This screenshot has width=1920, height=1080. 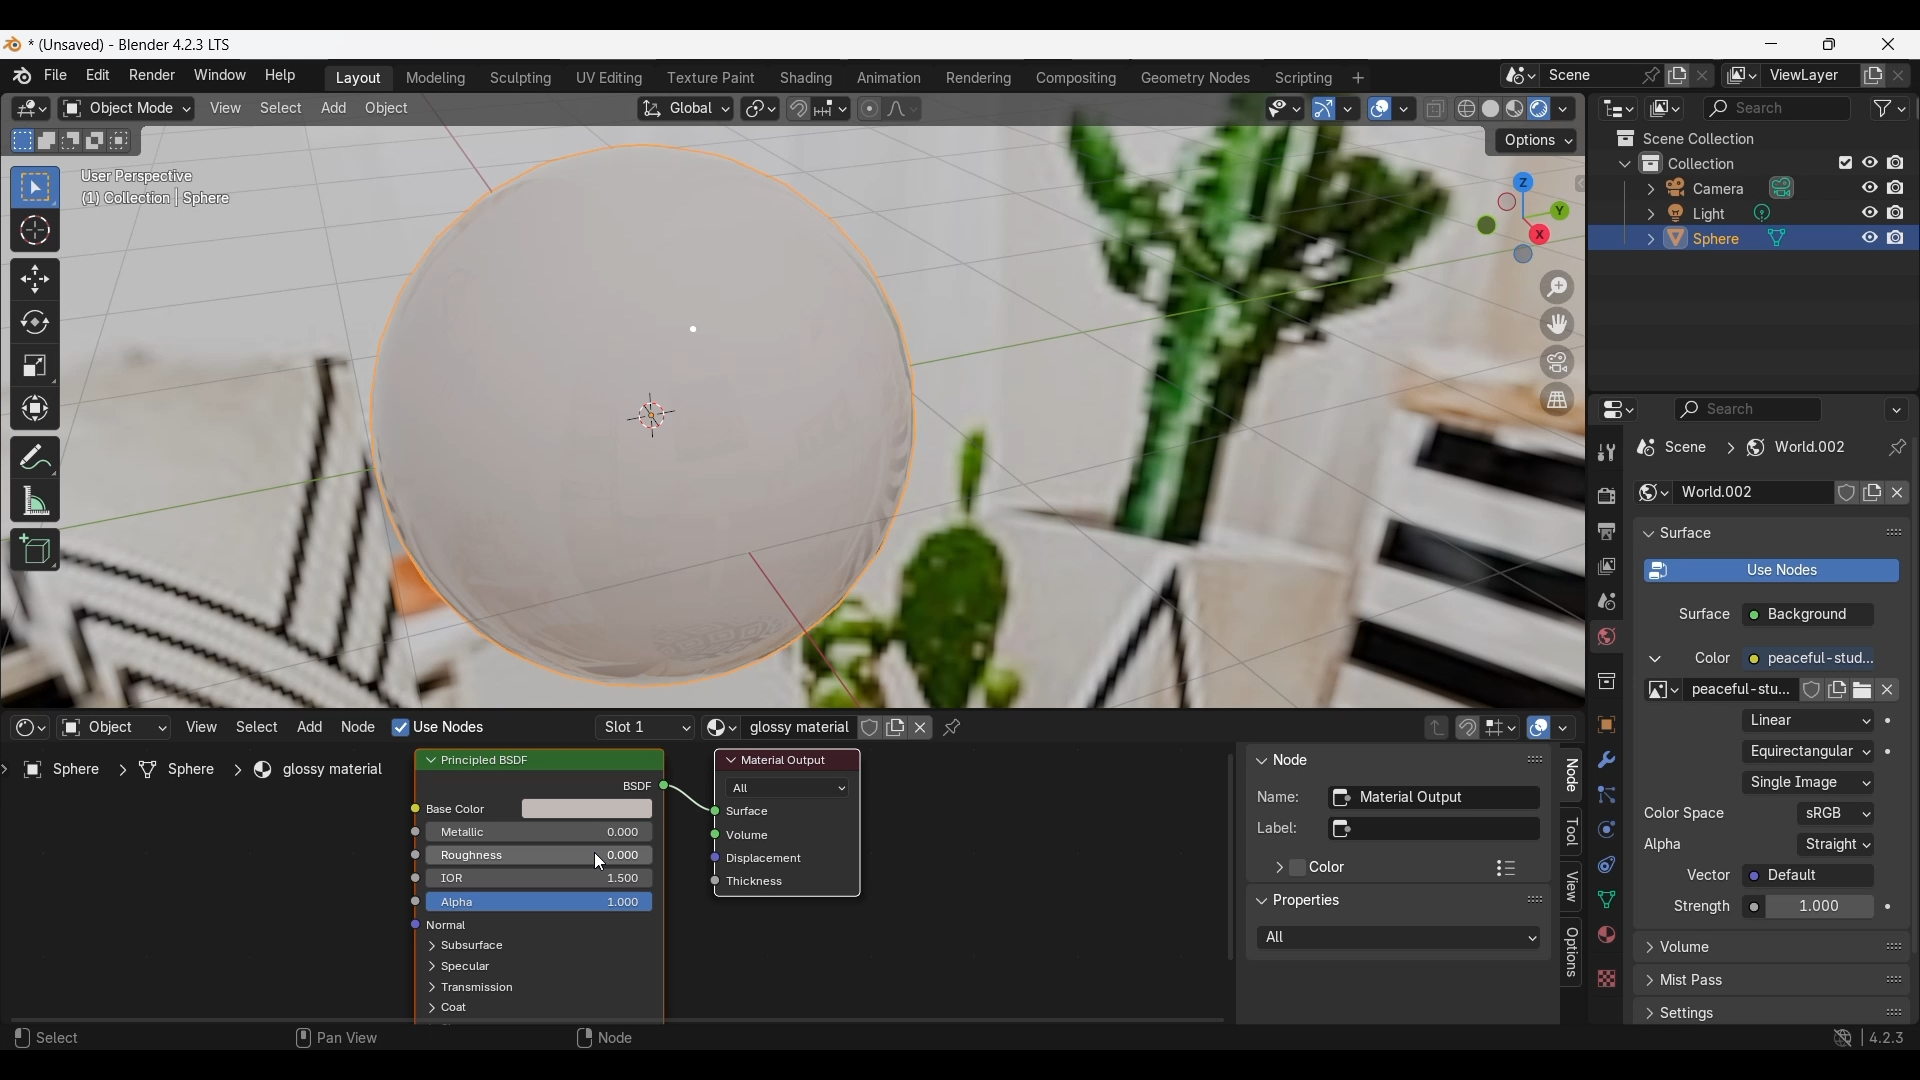 What do you see at coordinates (1643, 983) in the screenshot?
I see `expand respective scenes` at bounding box center [1643, 983].